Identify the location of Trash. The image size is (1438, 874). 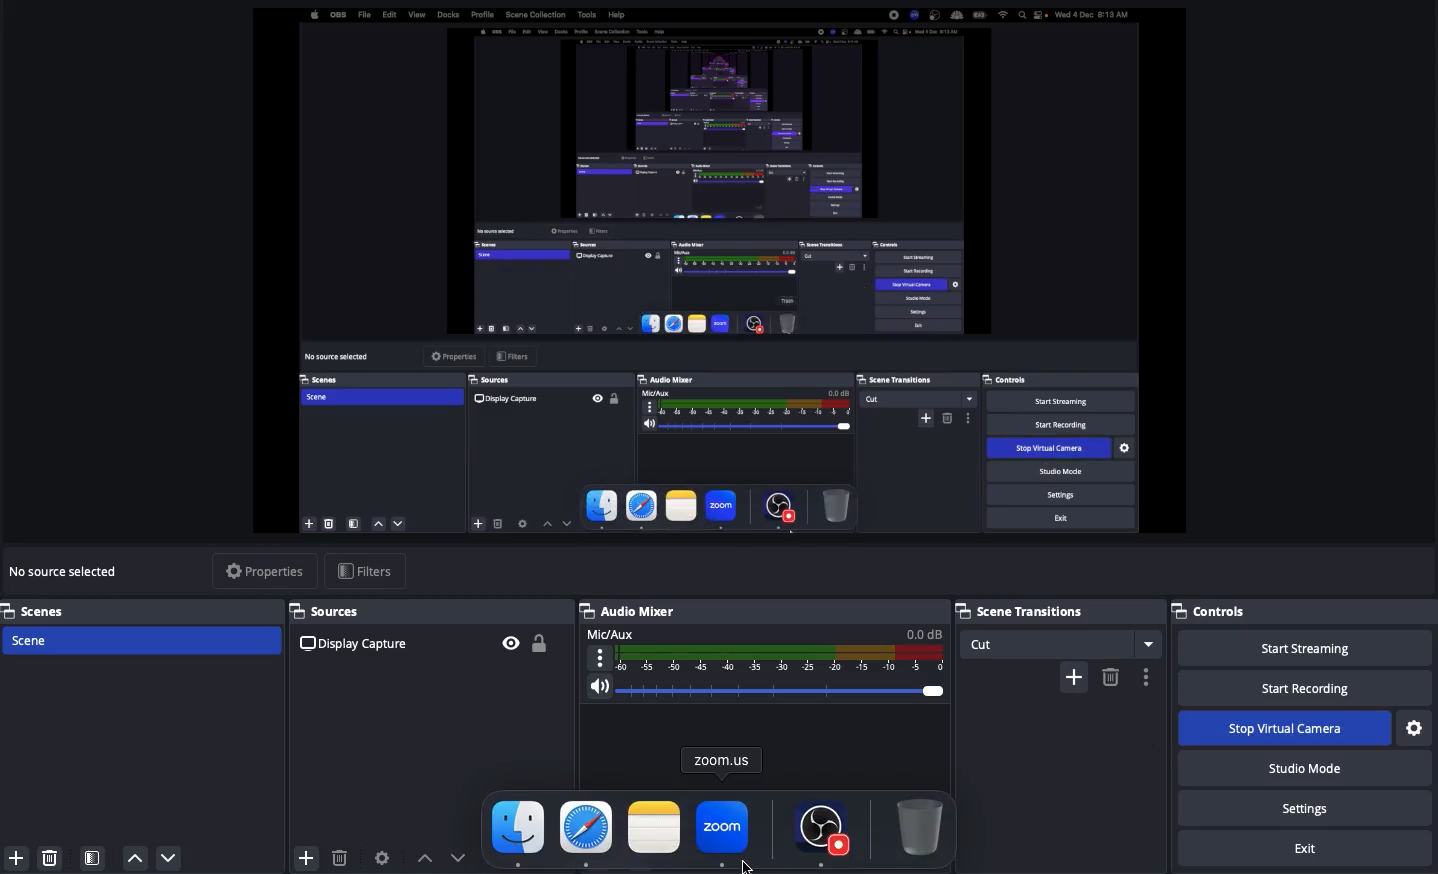
(919, 825).